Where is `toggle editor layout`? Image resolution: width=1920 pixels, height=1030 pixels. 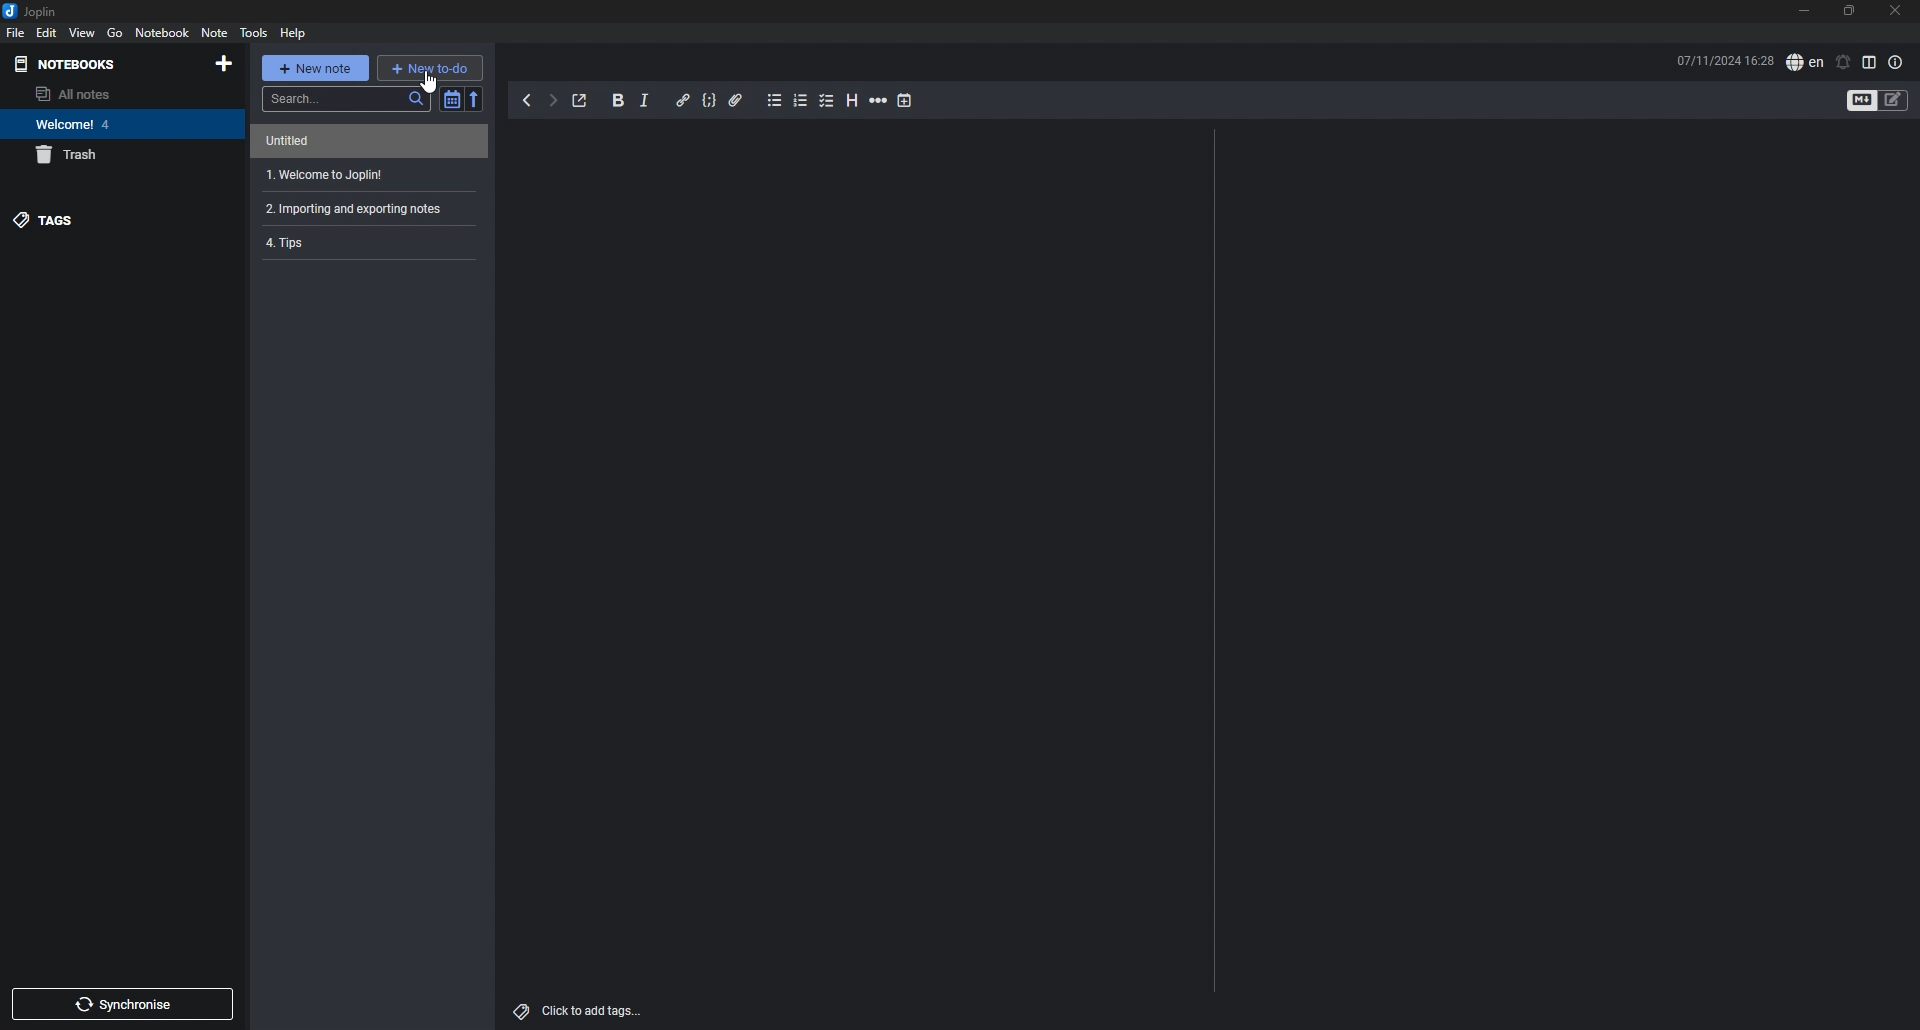 toggle editor layout is located at coordinates (1869, 62).